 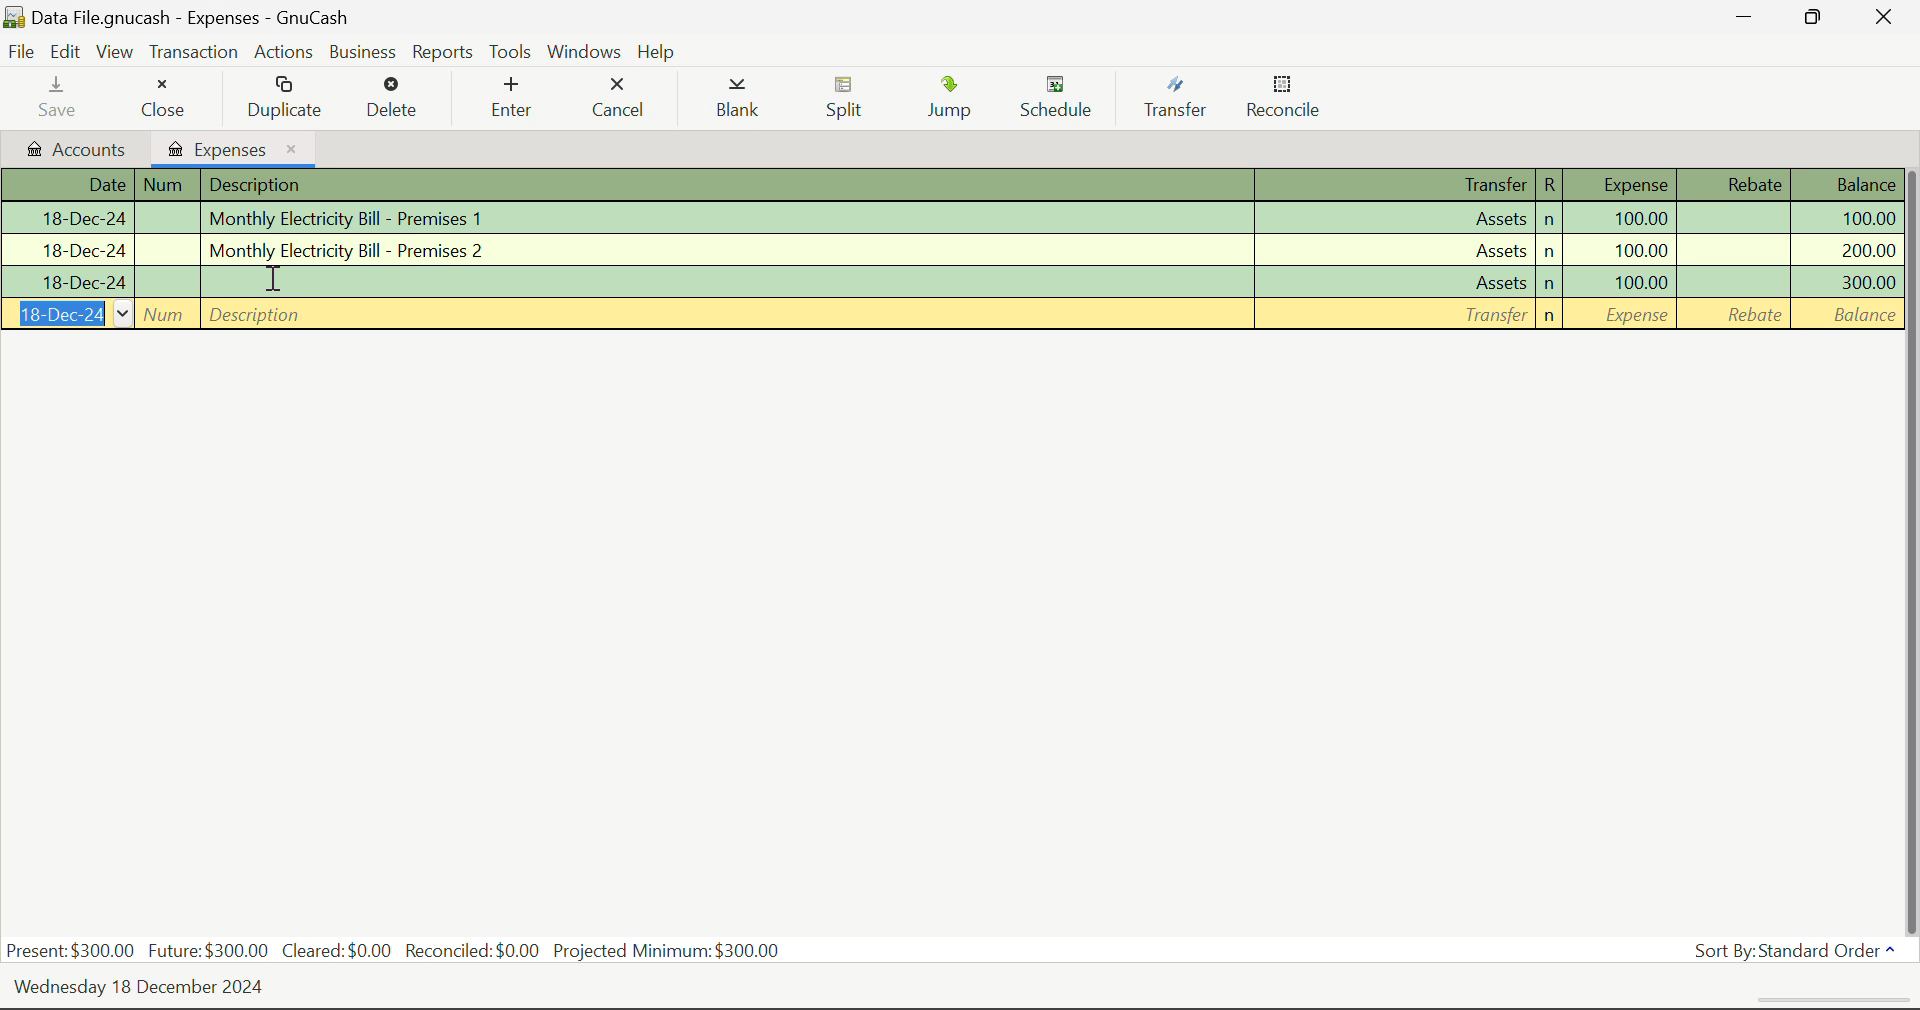 I want to click on Expenses, so click(x=233, y=146).